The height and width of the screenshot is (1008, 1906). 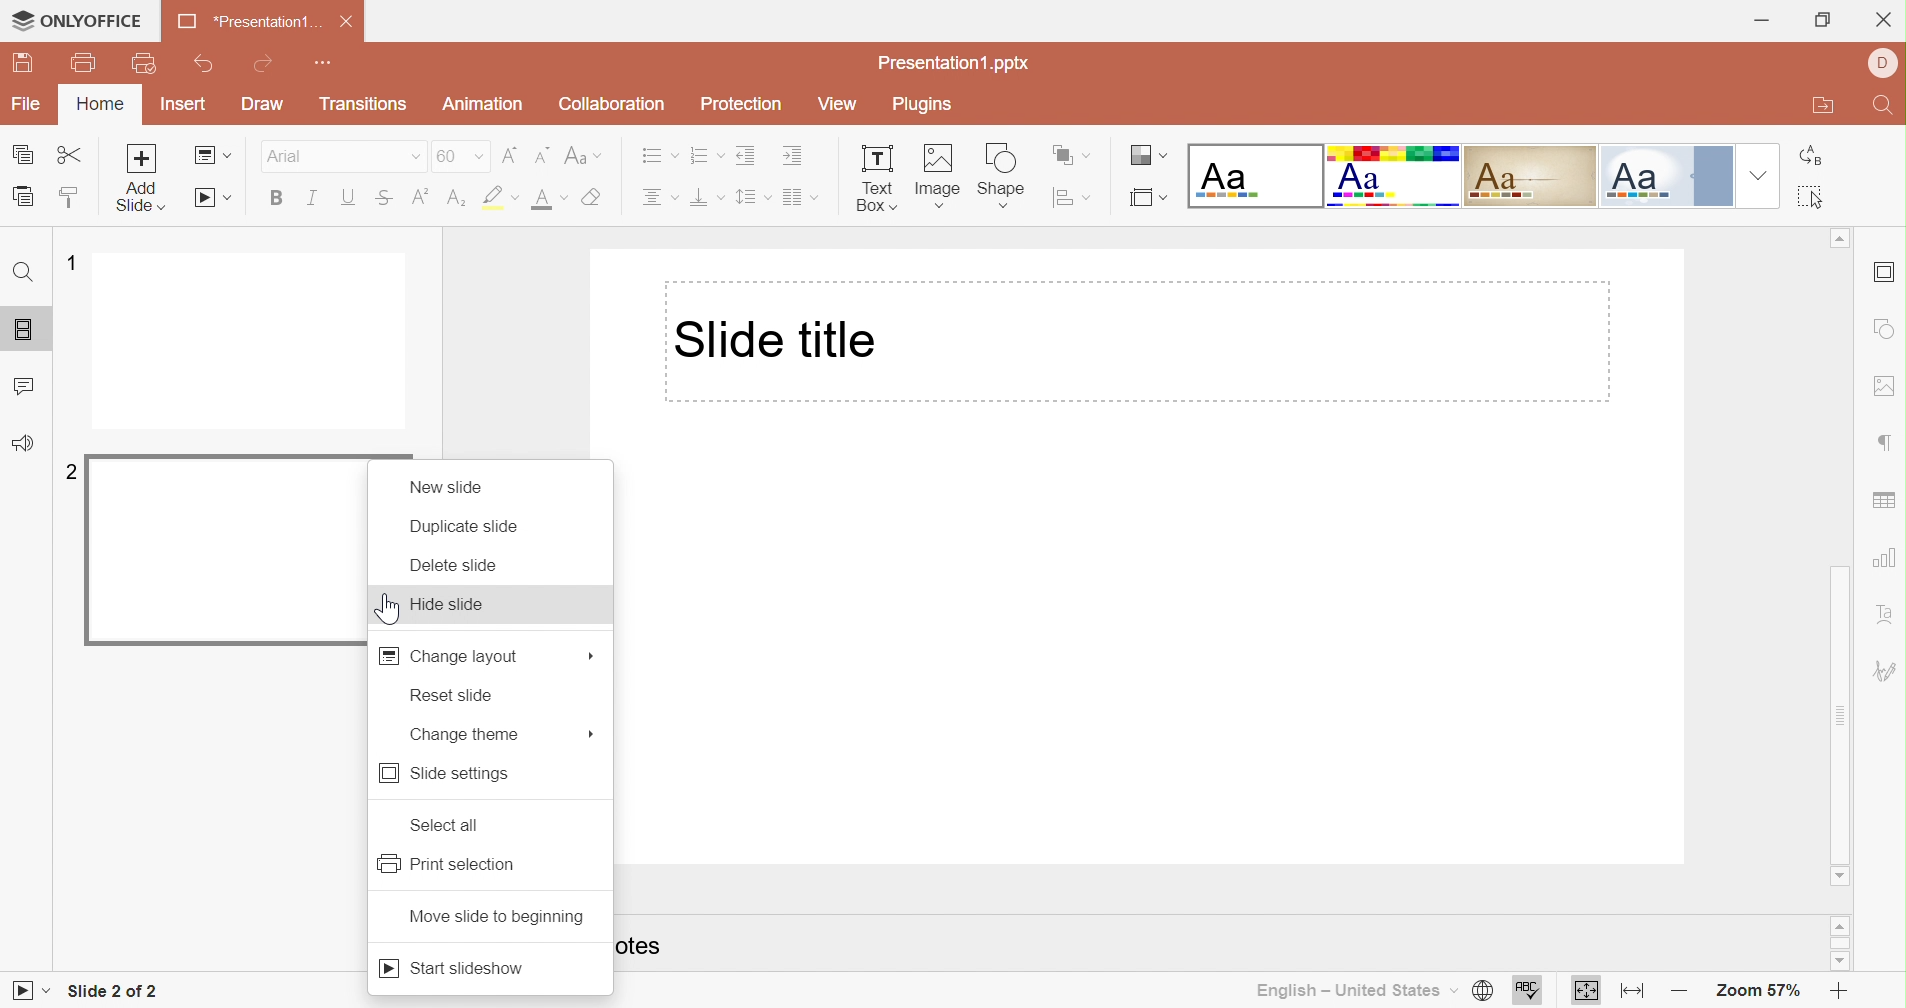 What do you see at coordinates (1757, 179) in the screenshot?
I see `Drop Down` at bounding box center [1757, 179].